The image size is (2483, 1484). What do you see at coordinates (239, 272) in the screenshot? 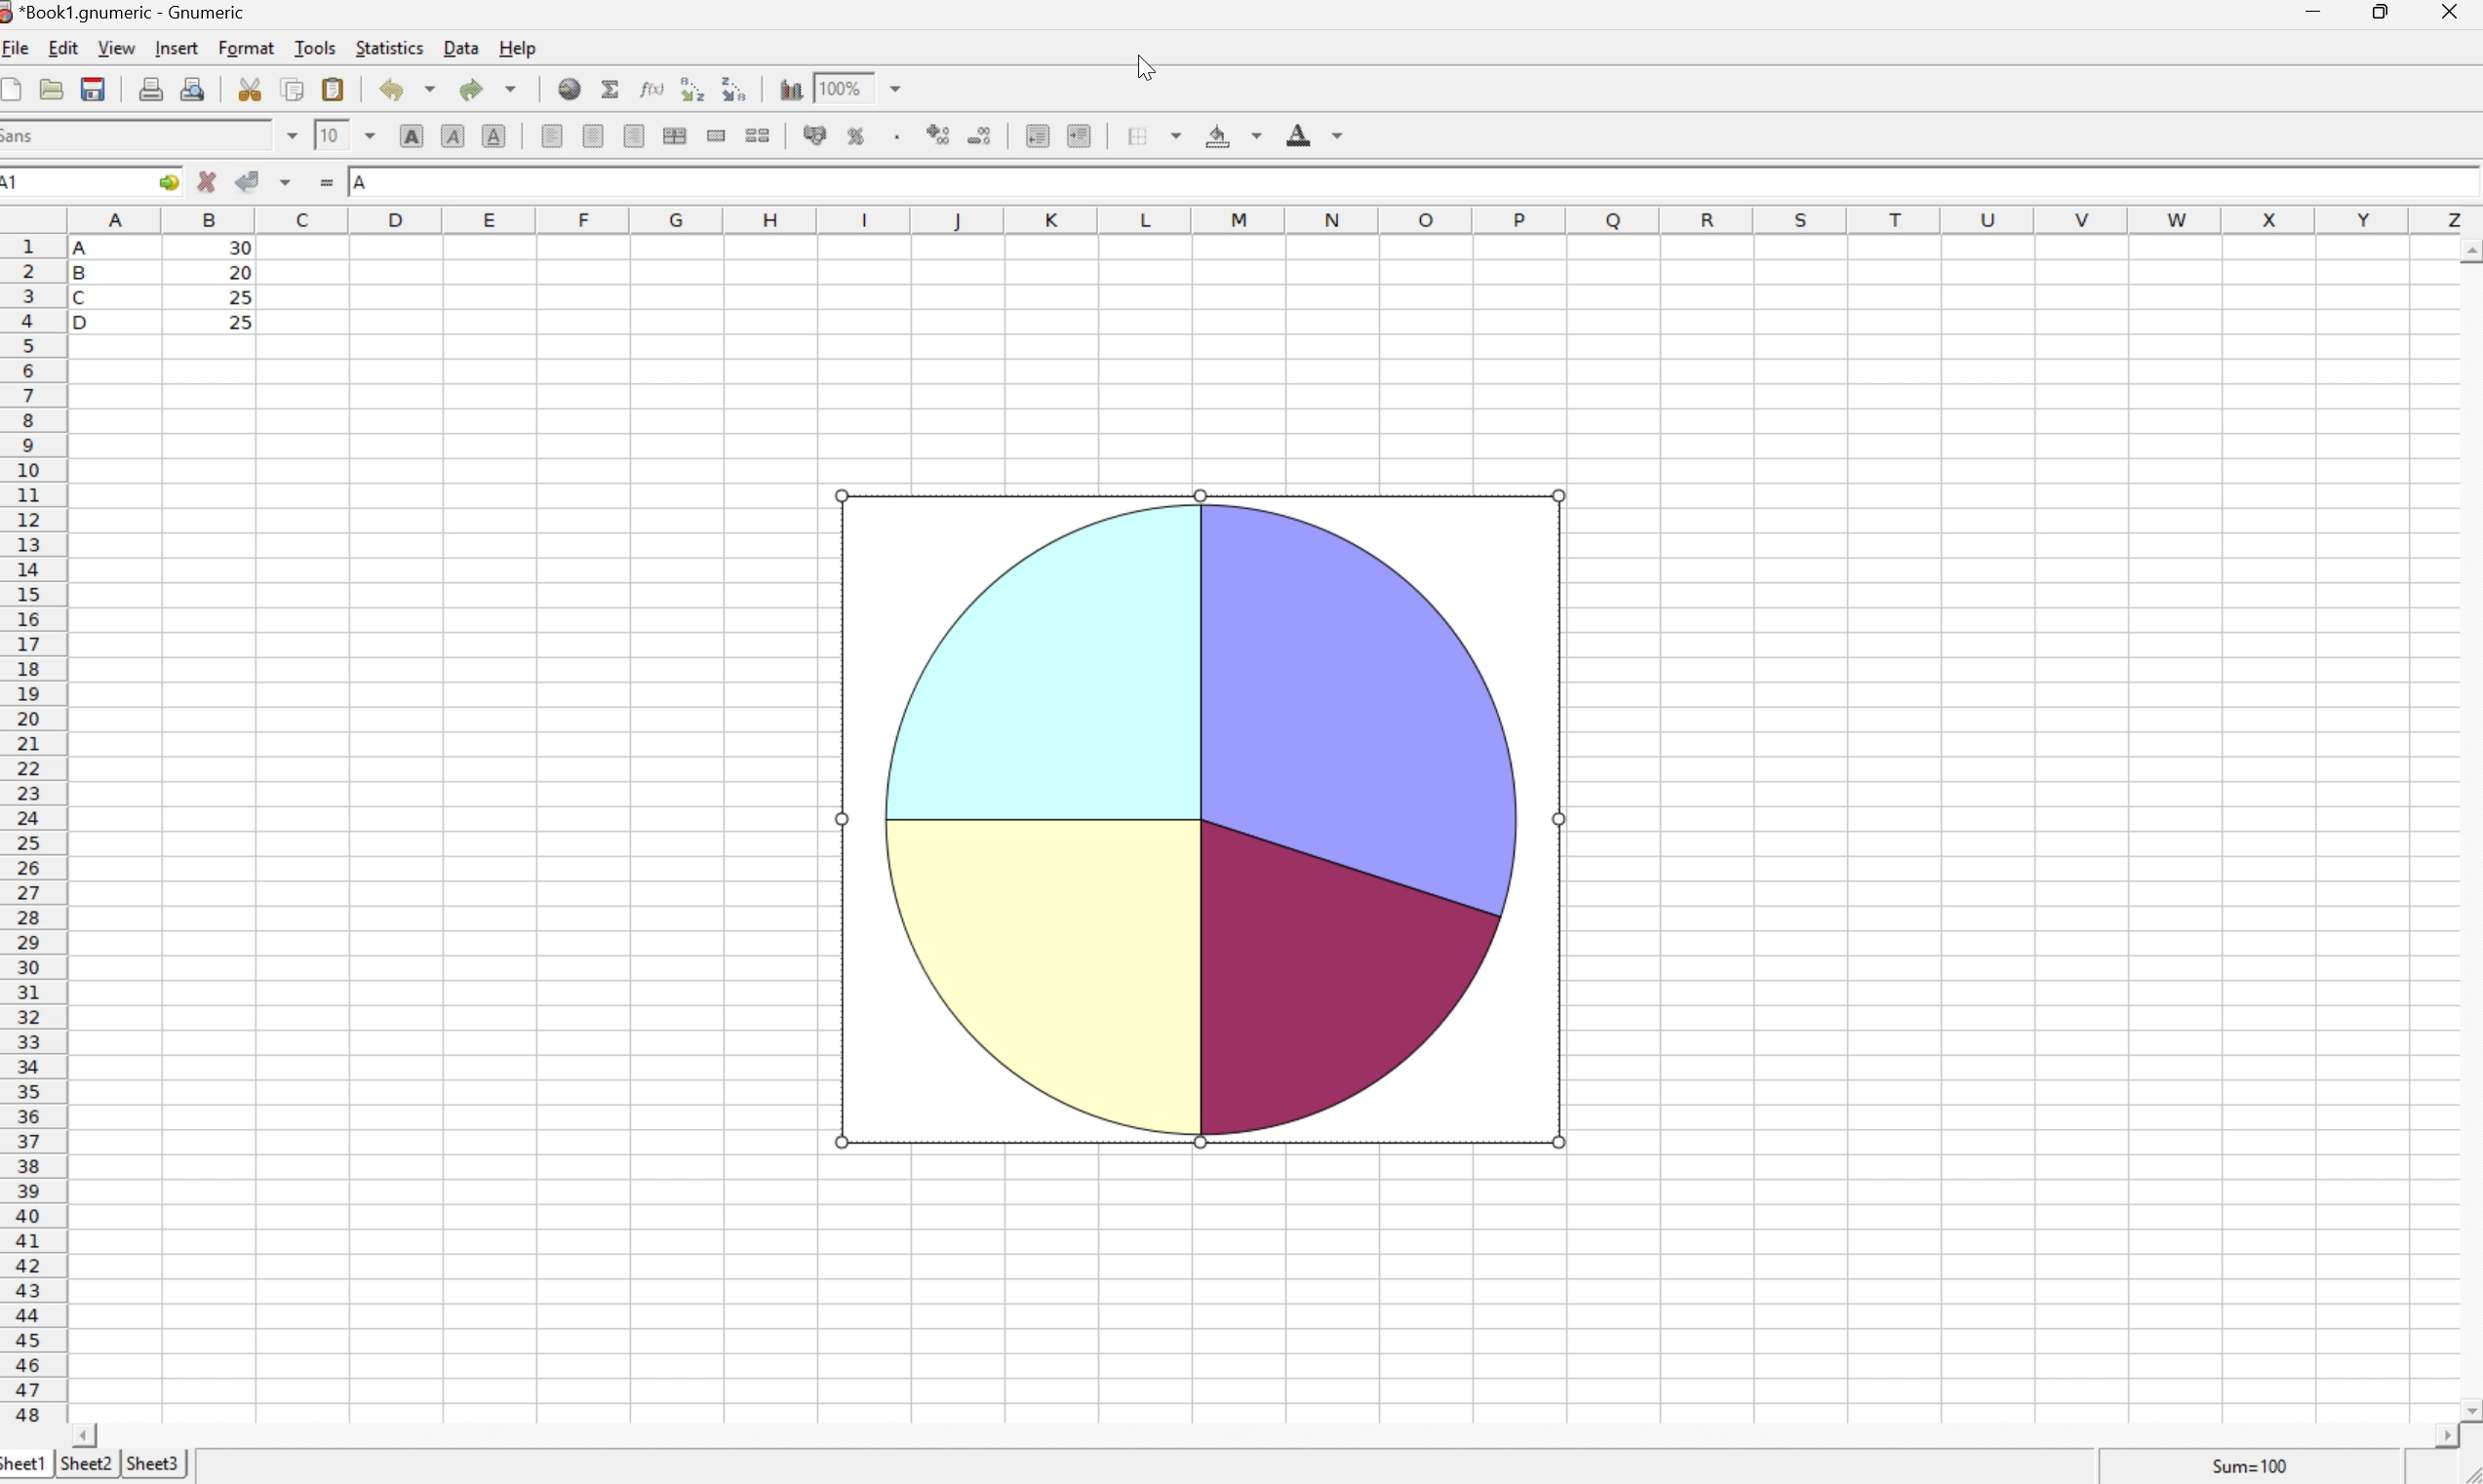
I see `20` at bounding box center [239, 272].